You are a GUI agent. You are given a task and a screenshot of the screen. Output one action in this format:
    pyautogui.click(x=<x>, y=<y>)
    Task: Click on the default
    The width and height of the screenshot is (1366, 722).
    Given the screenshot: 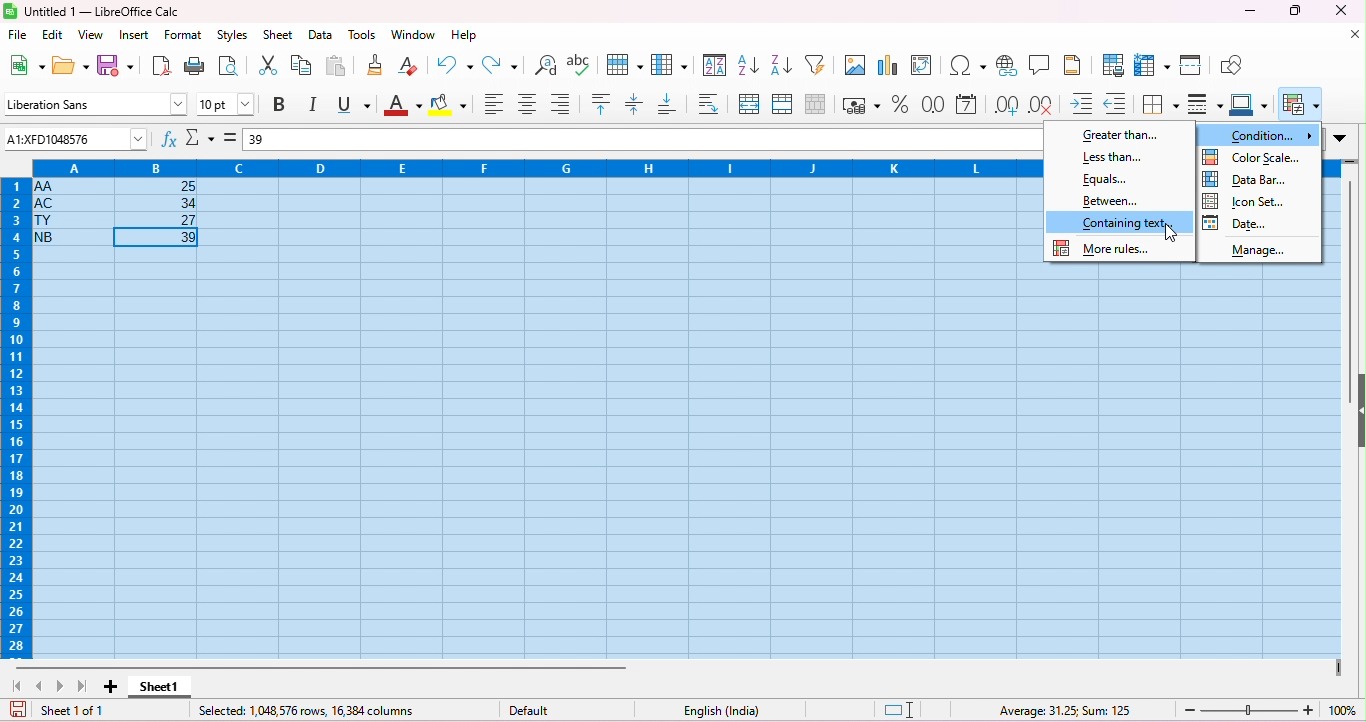 What is the action you would take?
    pyautogui.click(x=536, y=711)
    